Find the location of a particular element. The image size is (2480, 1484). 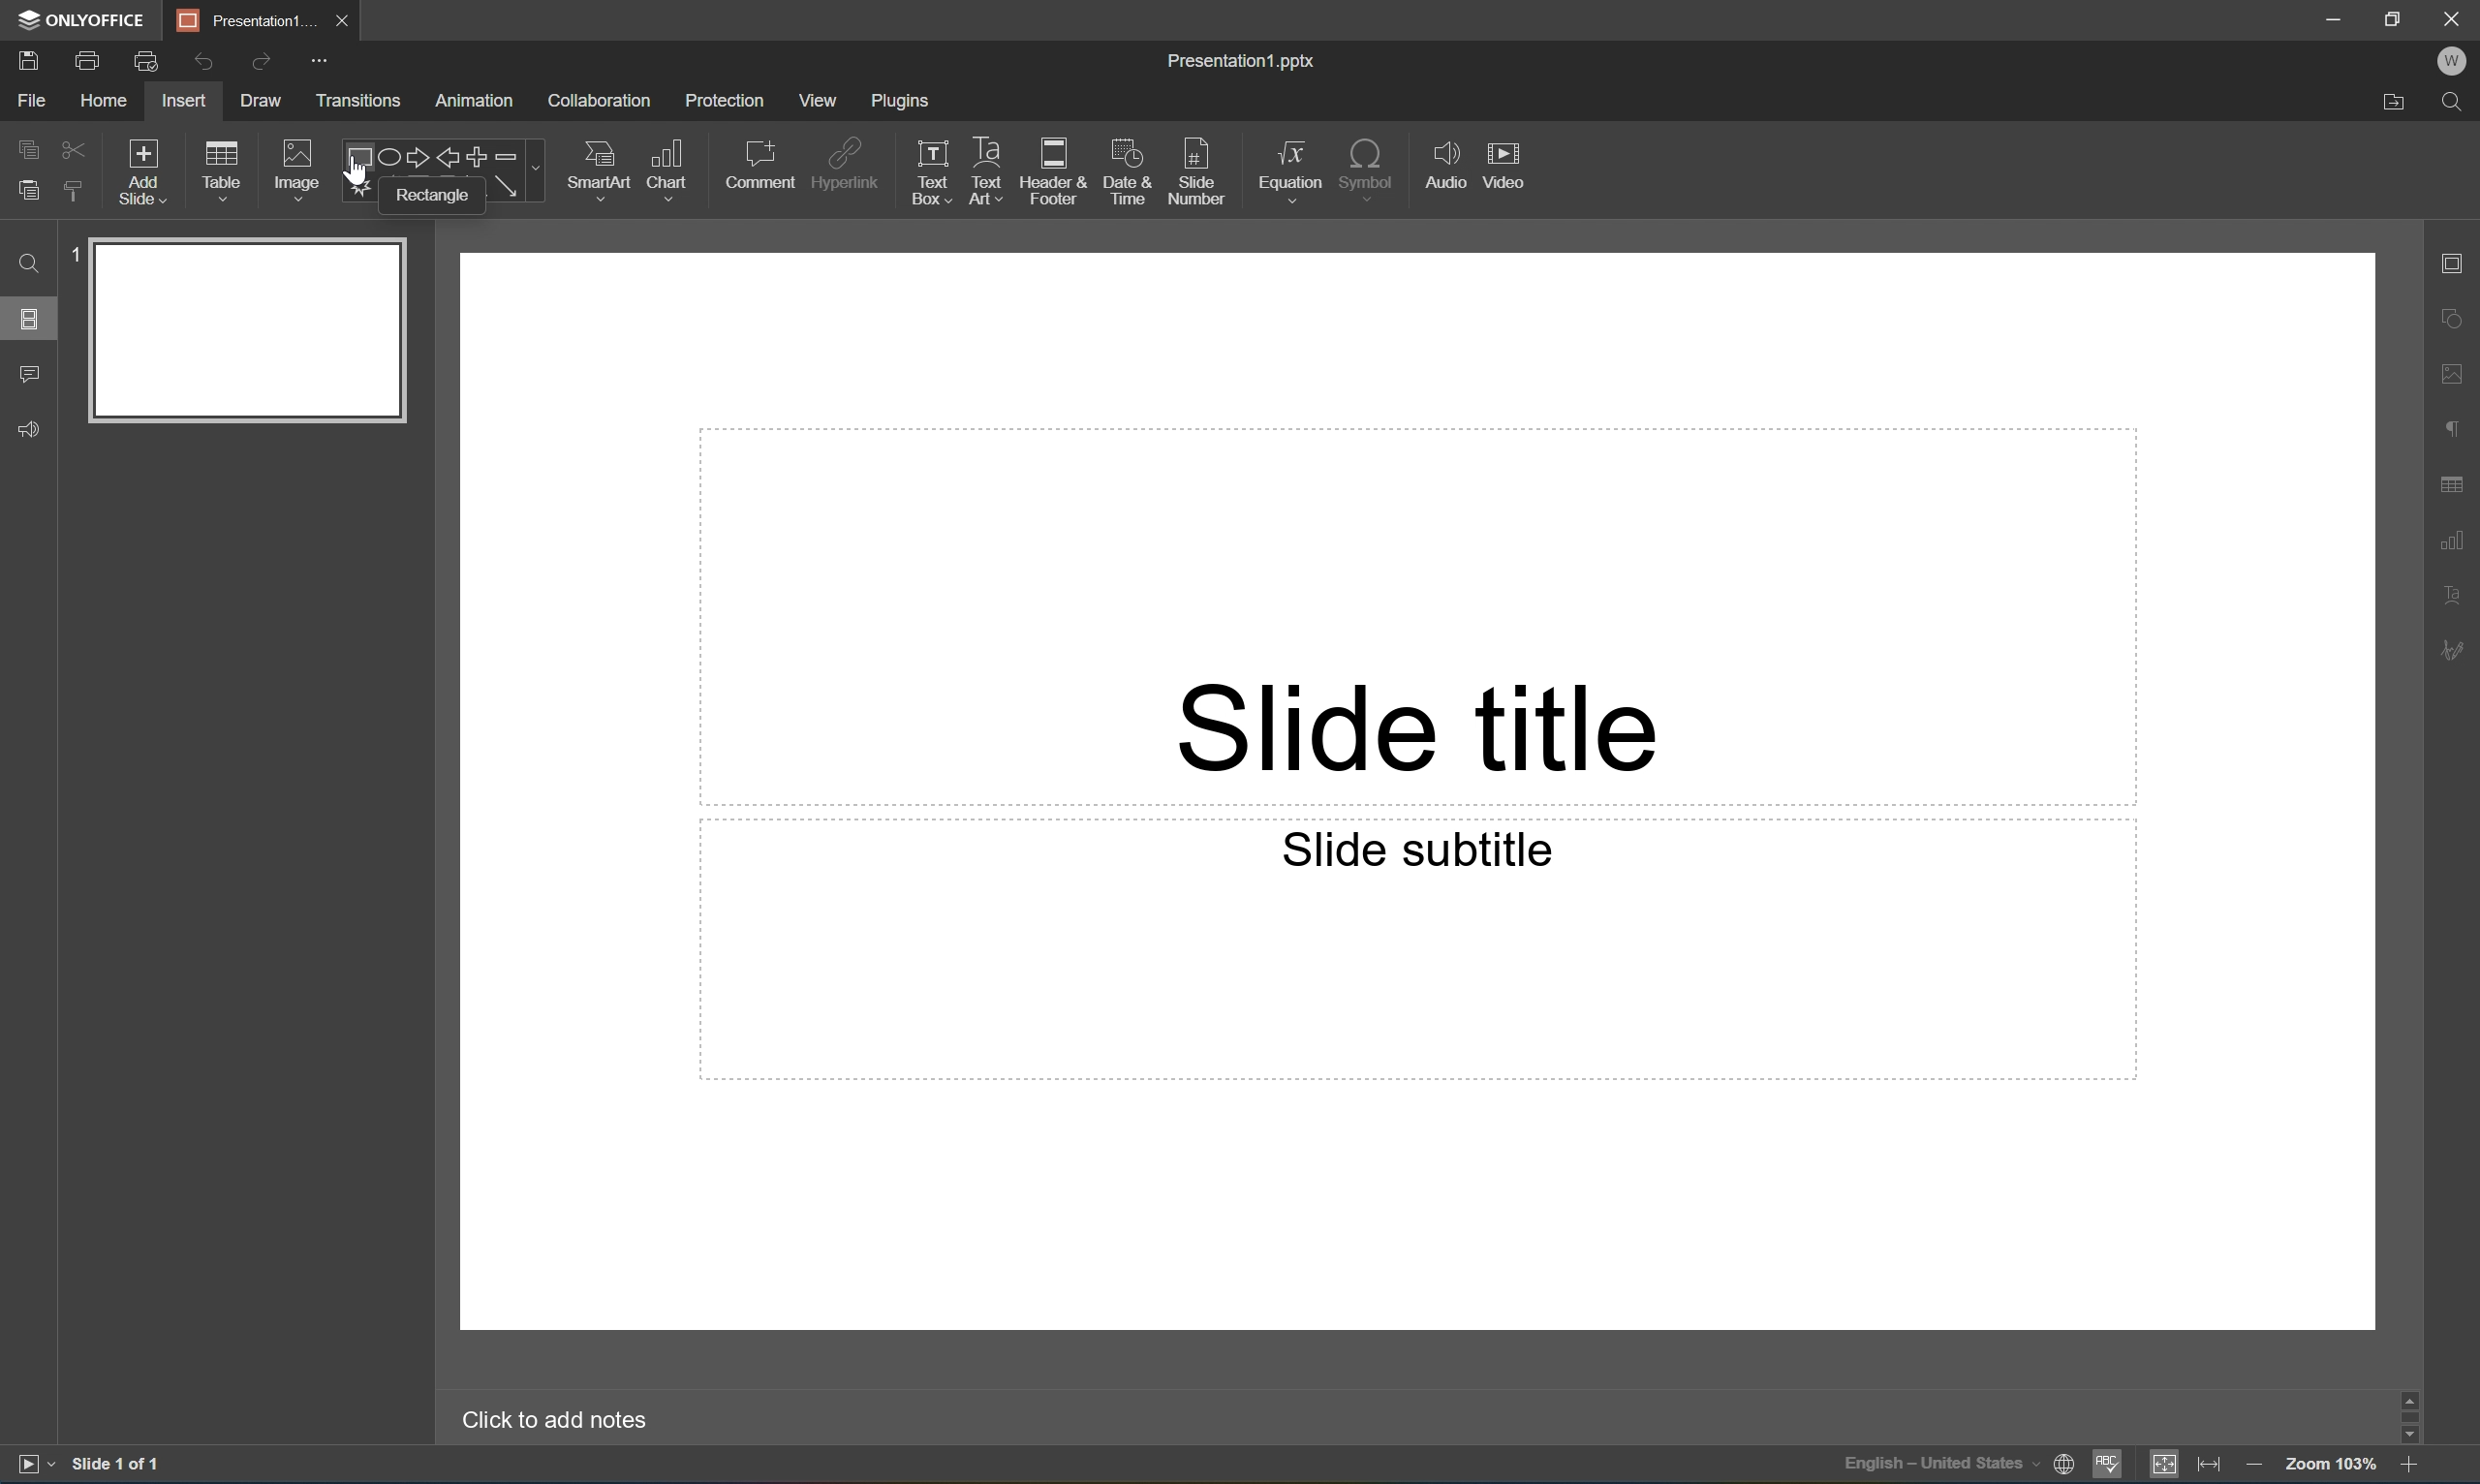

Rectangle is located at coordinates (431, 194).